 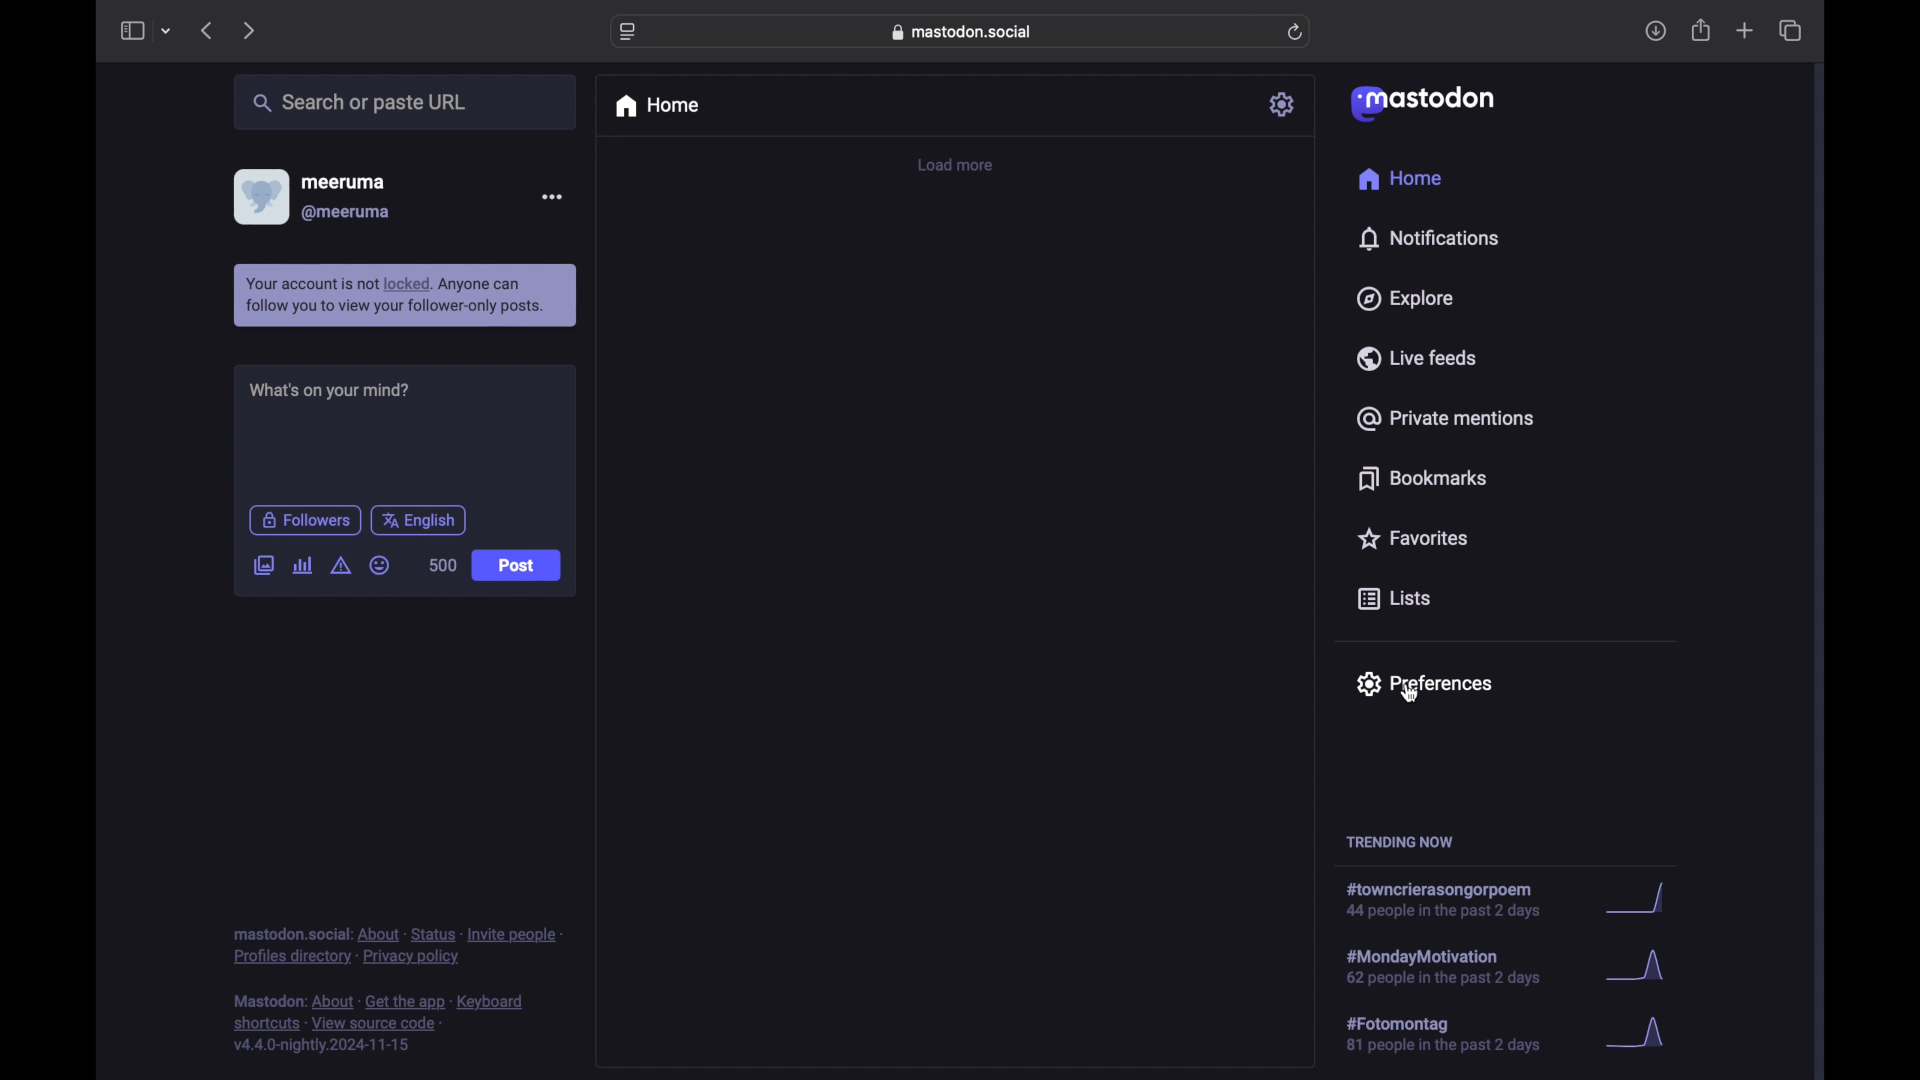 What do you see at coordinates (251, 30) in the screenshot?
I see `next` at bounding box center [251, 30].